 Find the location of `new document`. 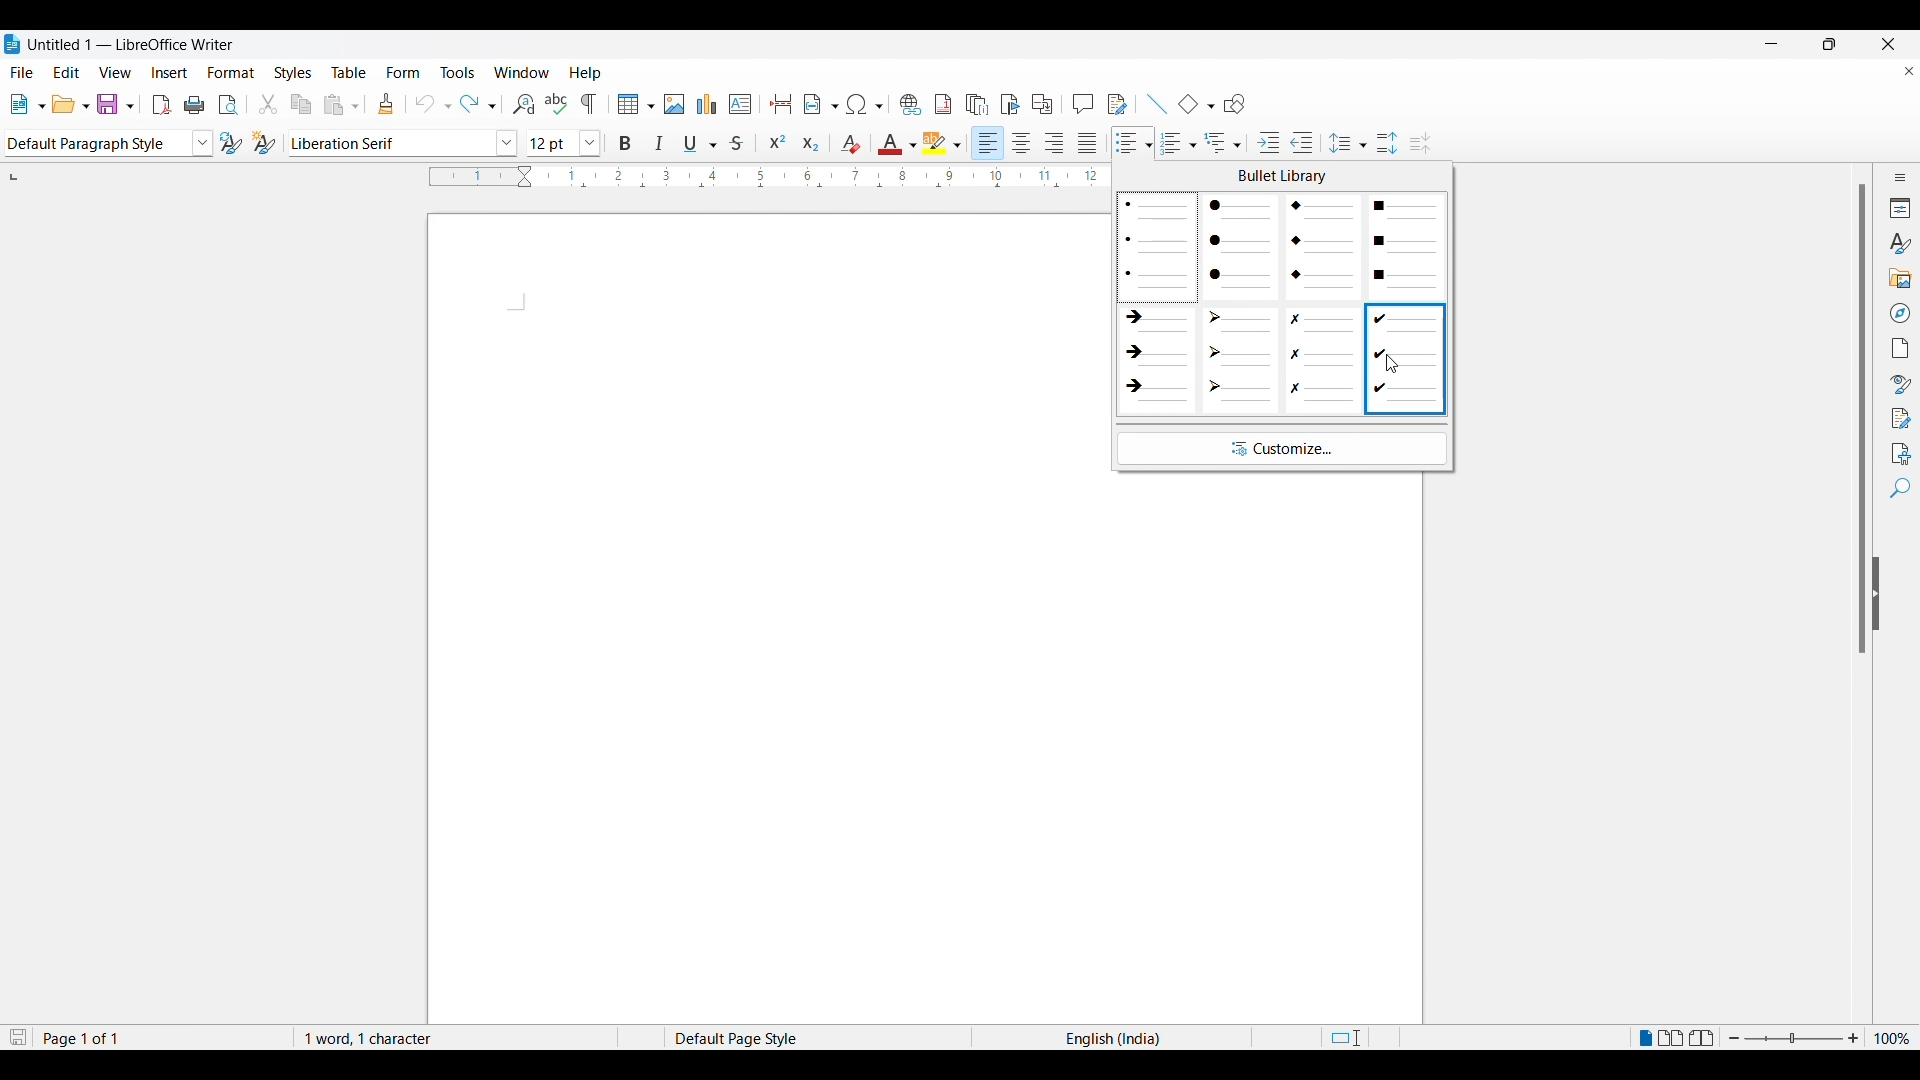

new document is located at coordinates (27, 103).